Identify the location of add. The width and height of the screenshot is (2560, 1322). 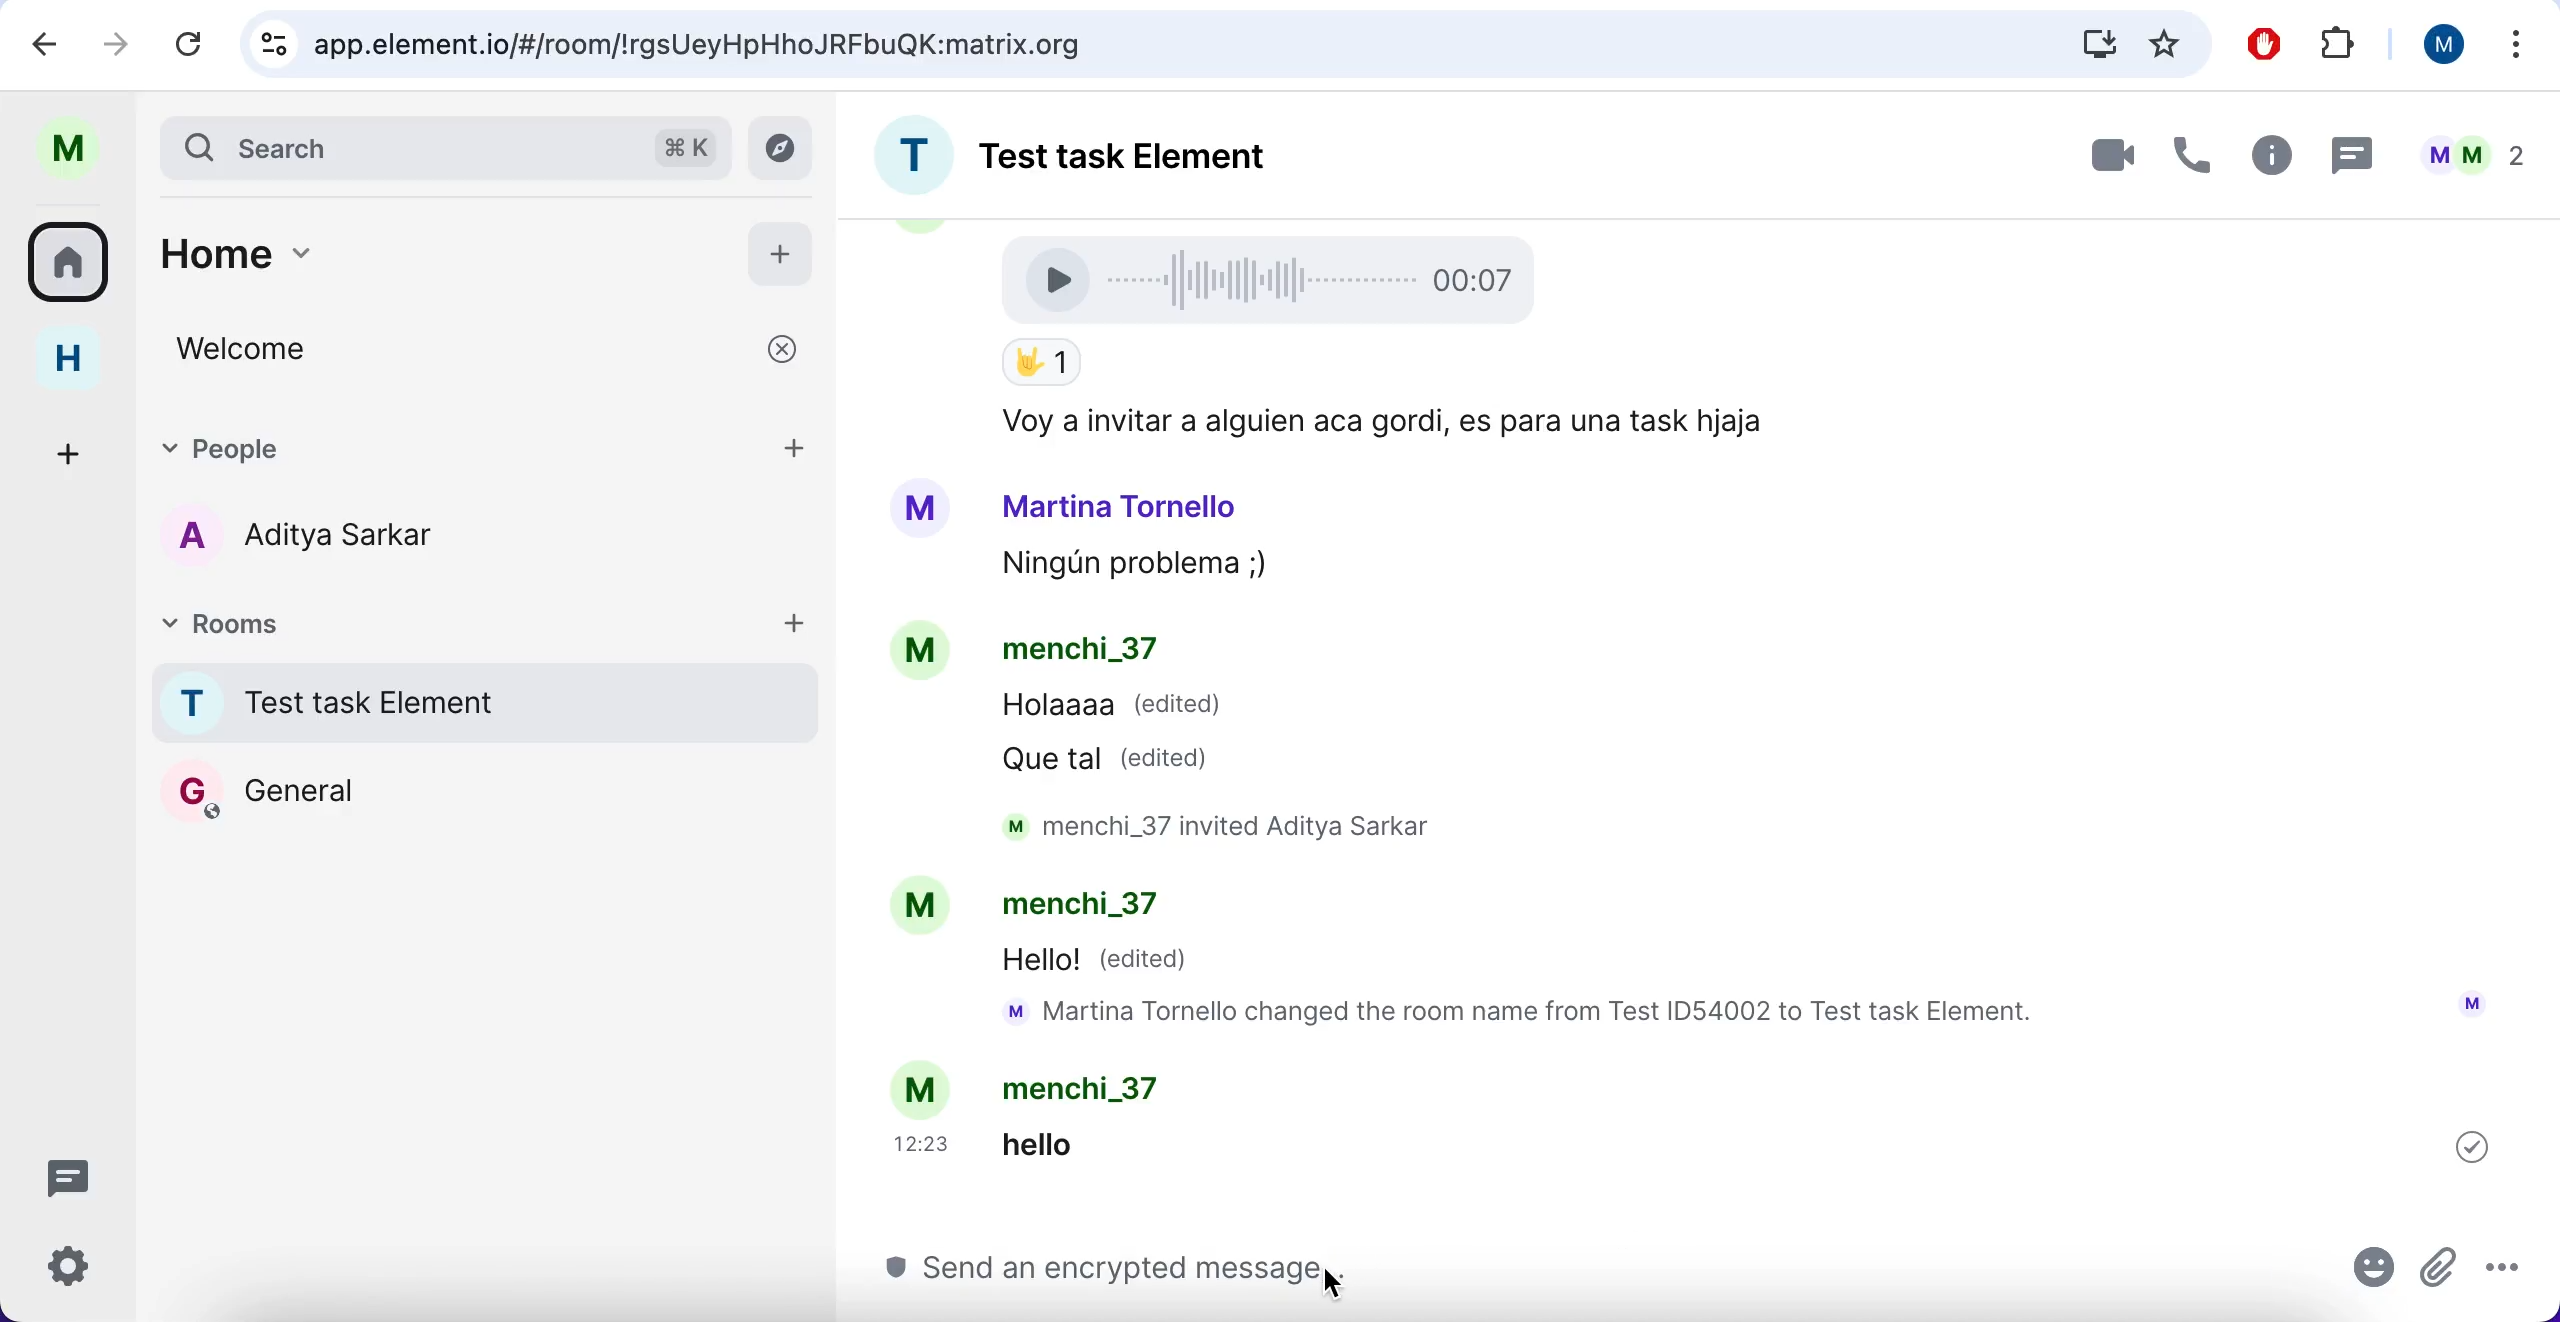
(781, 250).